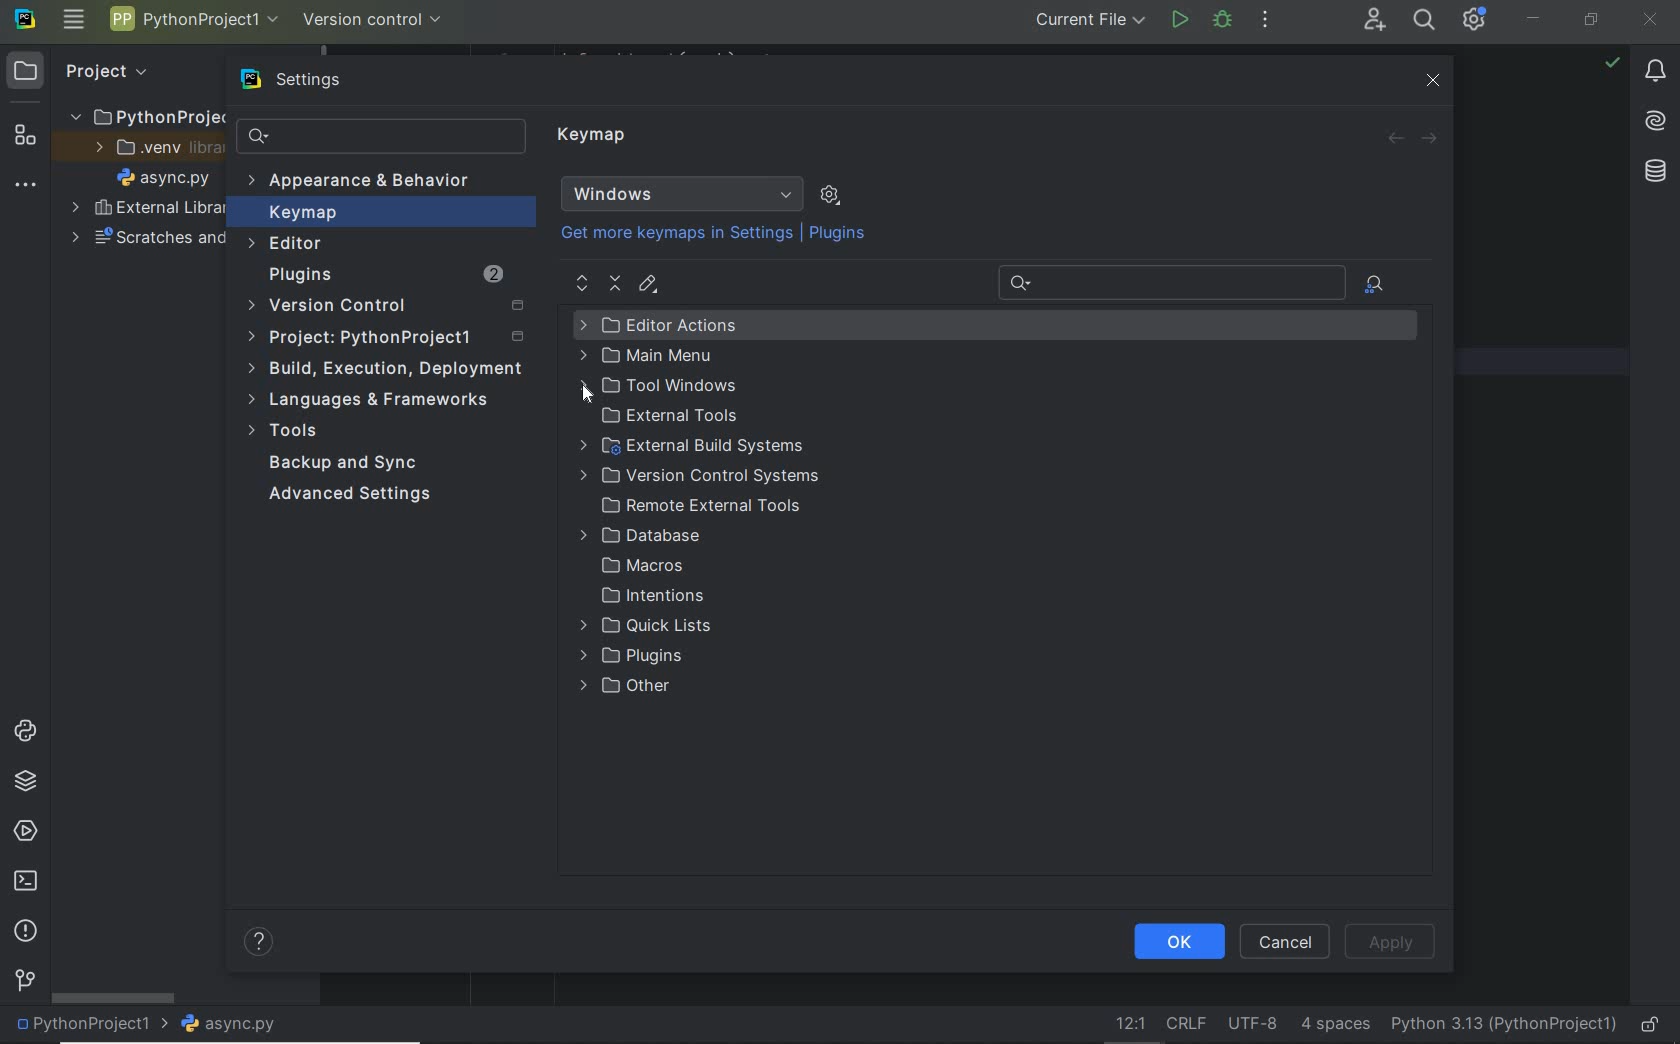 This screenshot has width=1680, height=1044. Describe the element at coordinates (632, 655) in the screenshot. I see `Plugins` at that location.